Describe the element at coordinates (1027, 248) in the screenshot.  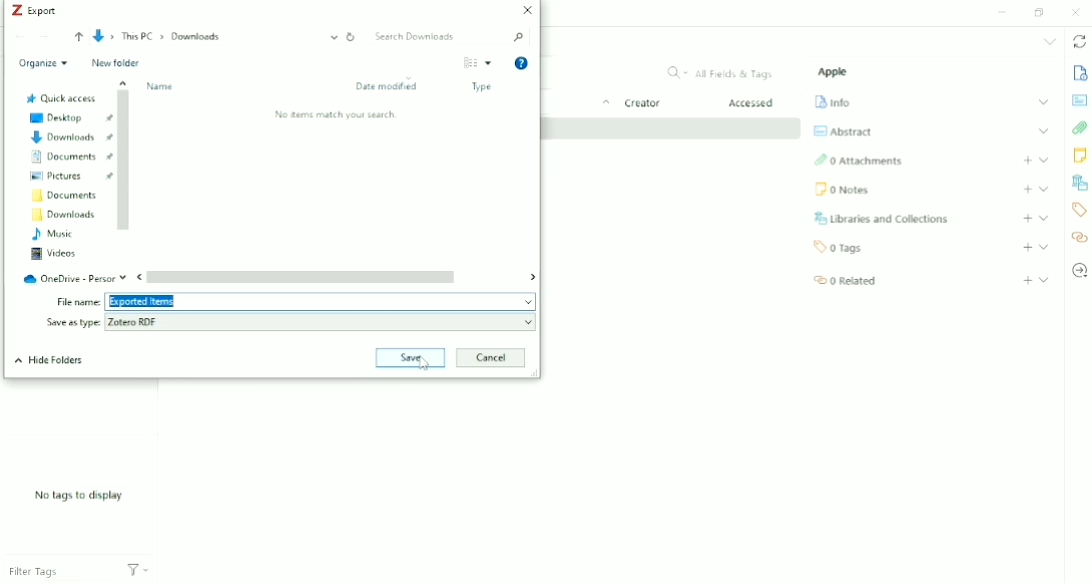
I see `Add` at that location.